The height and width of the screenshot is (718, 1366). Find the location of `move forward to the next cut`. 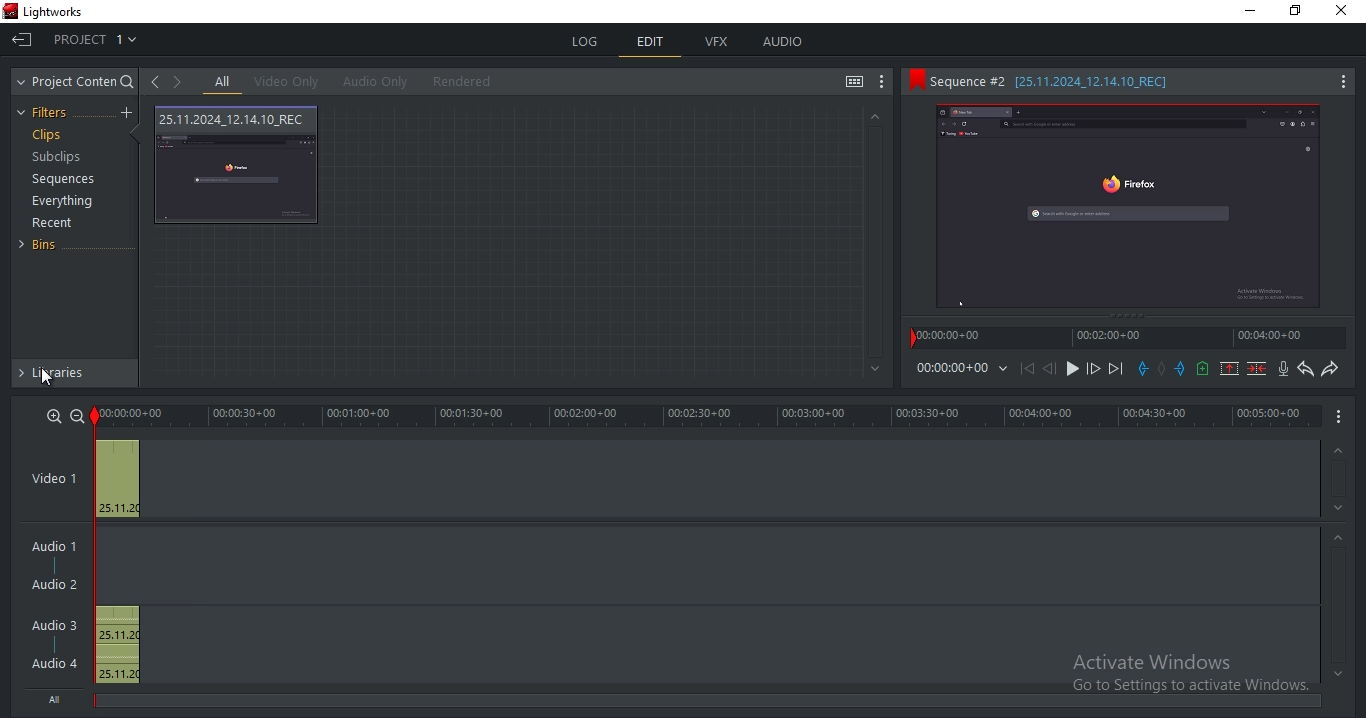

move forward to the next cut is located at coordinates (1114, 369).